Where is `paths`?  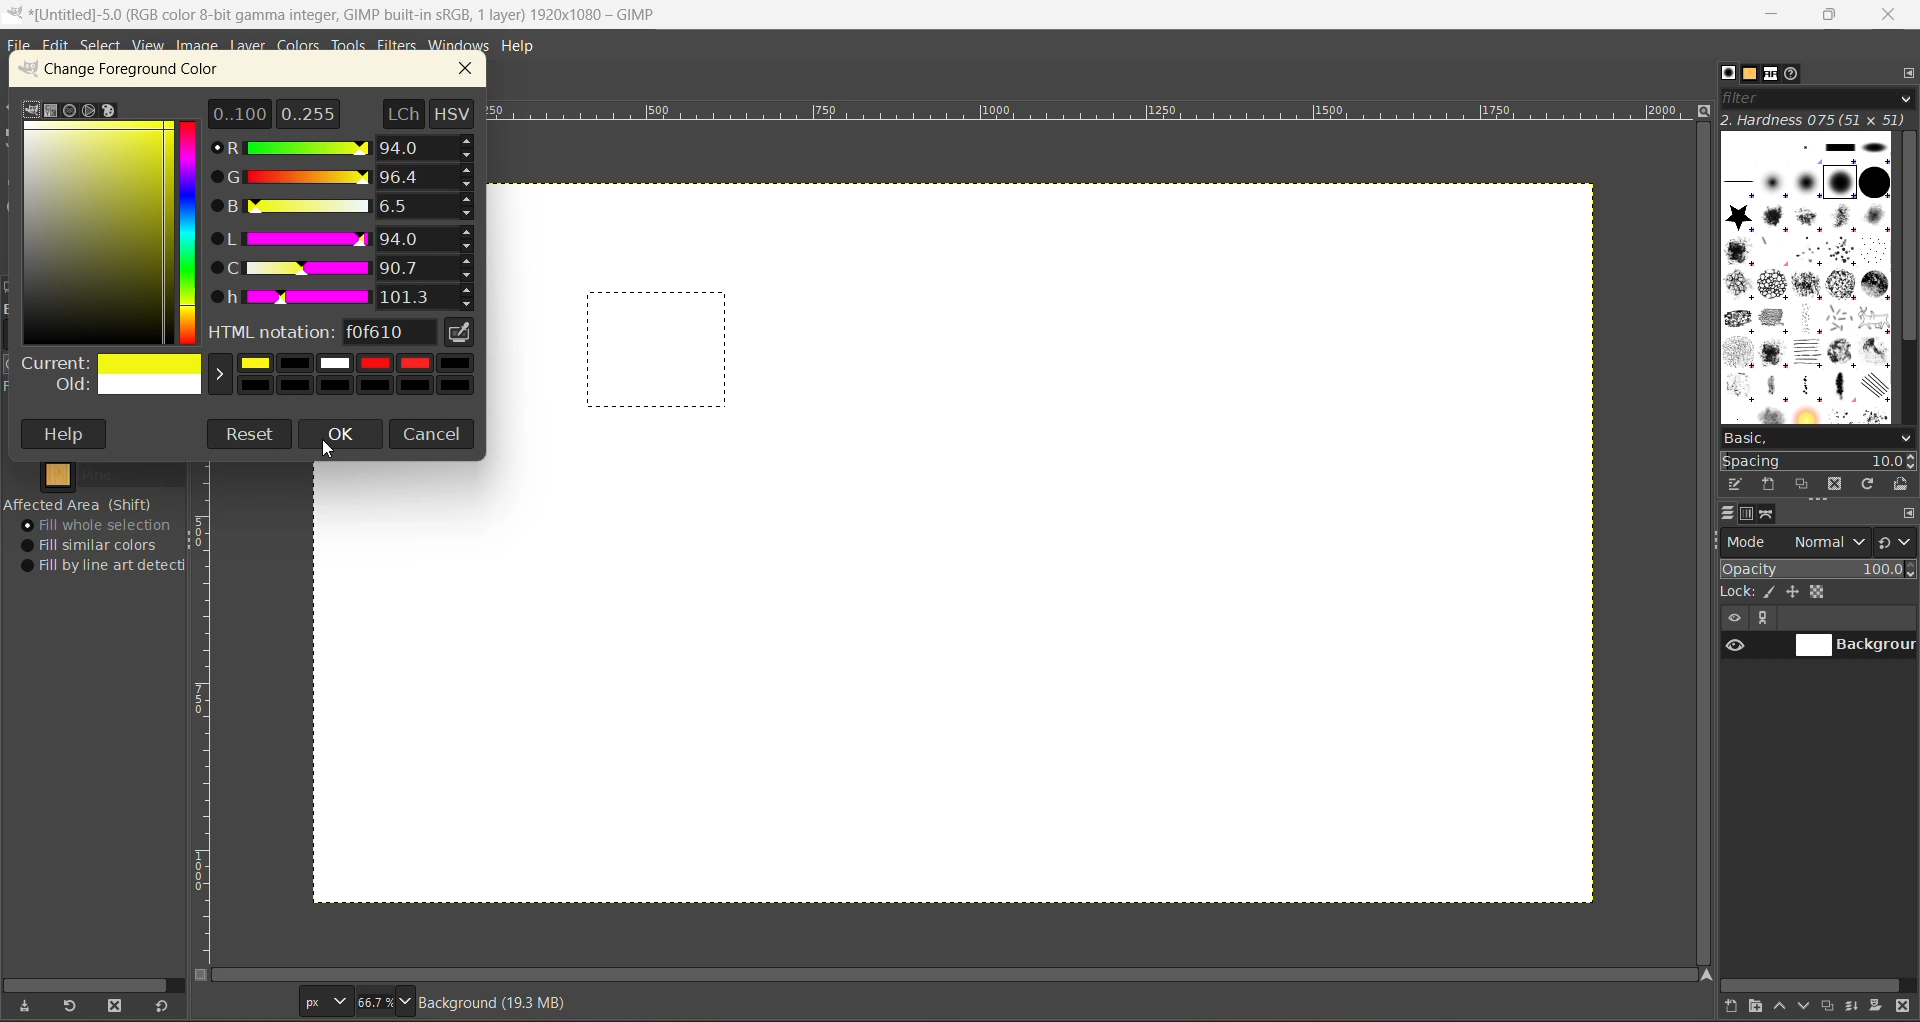 paths is located at coordinates (1770, 515).